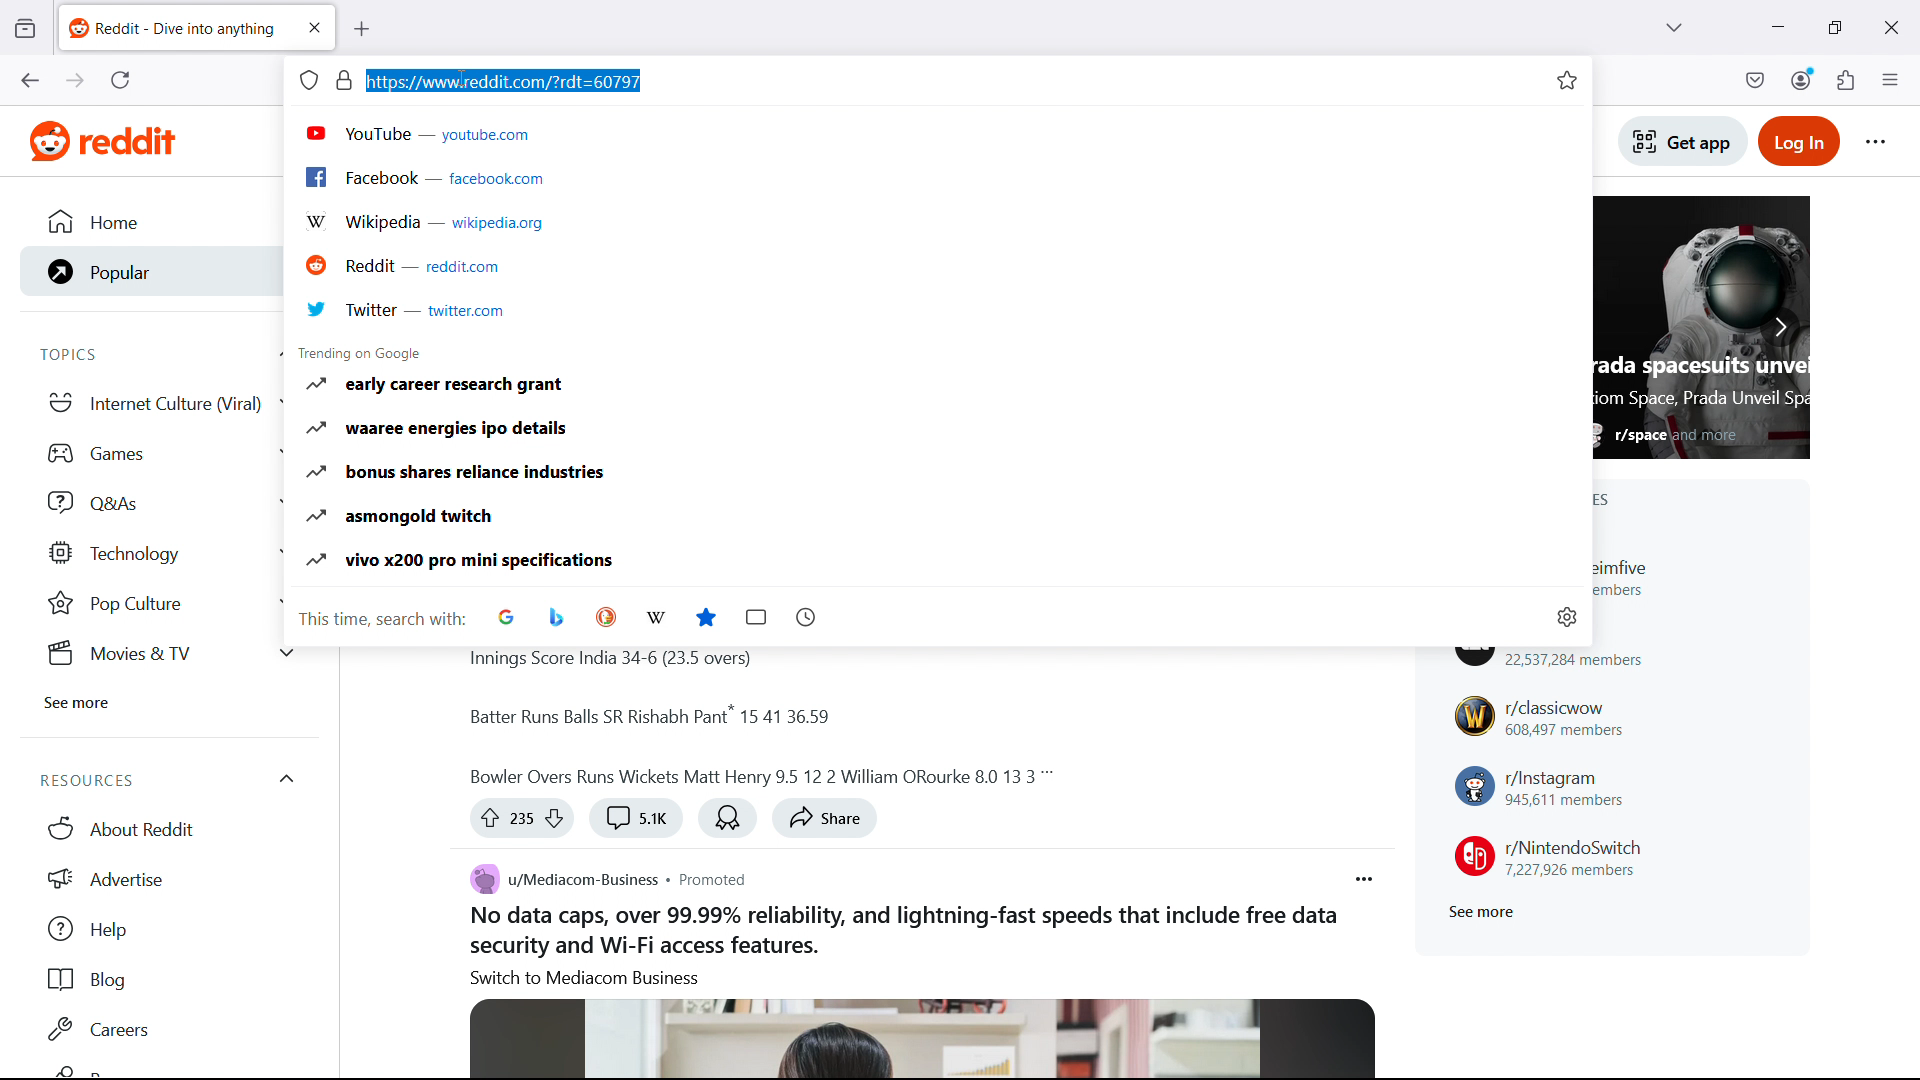  I want to click on Topics, so click(154, 353).